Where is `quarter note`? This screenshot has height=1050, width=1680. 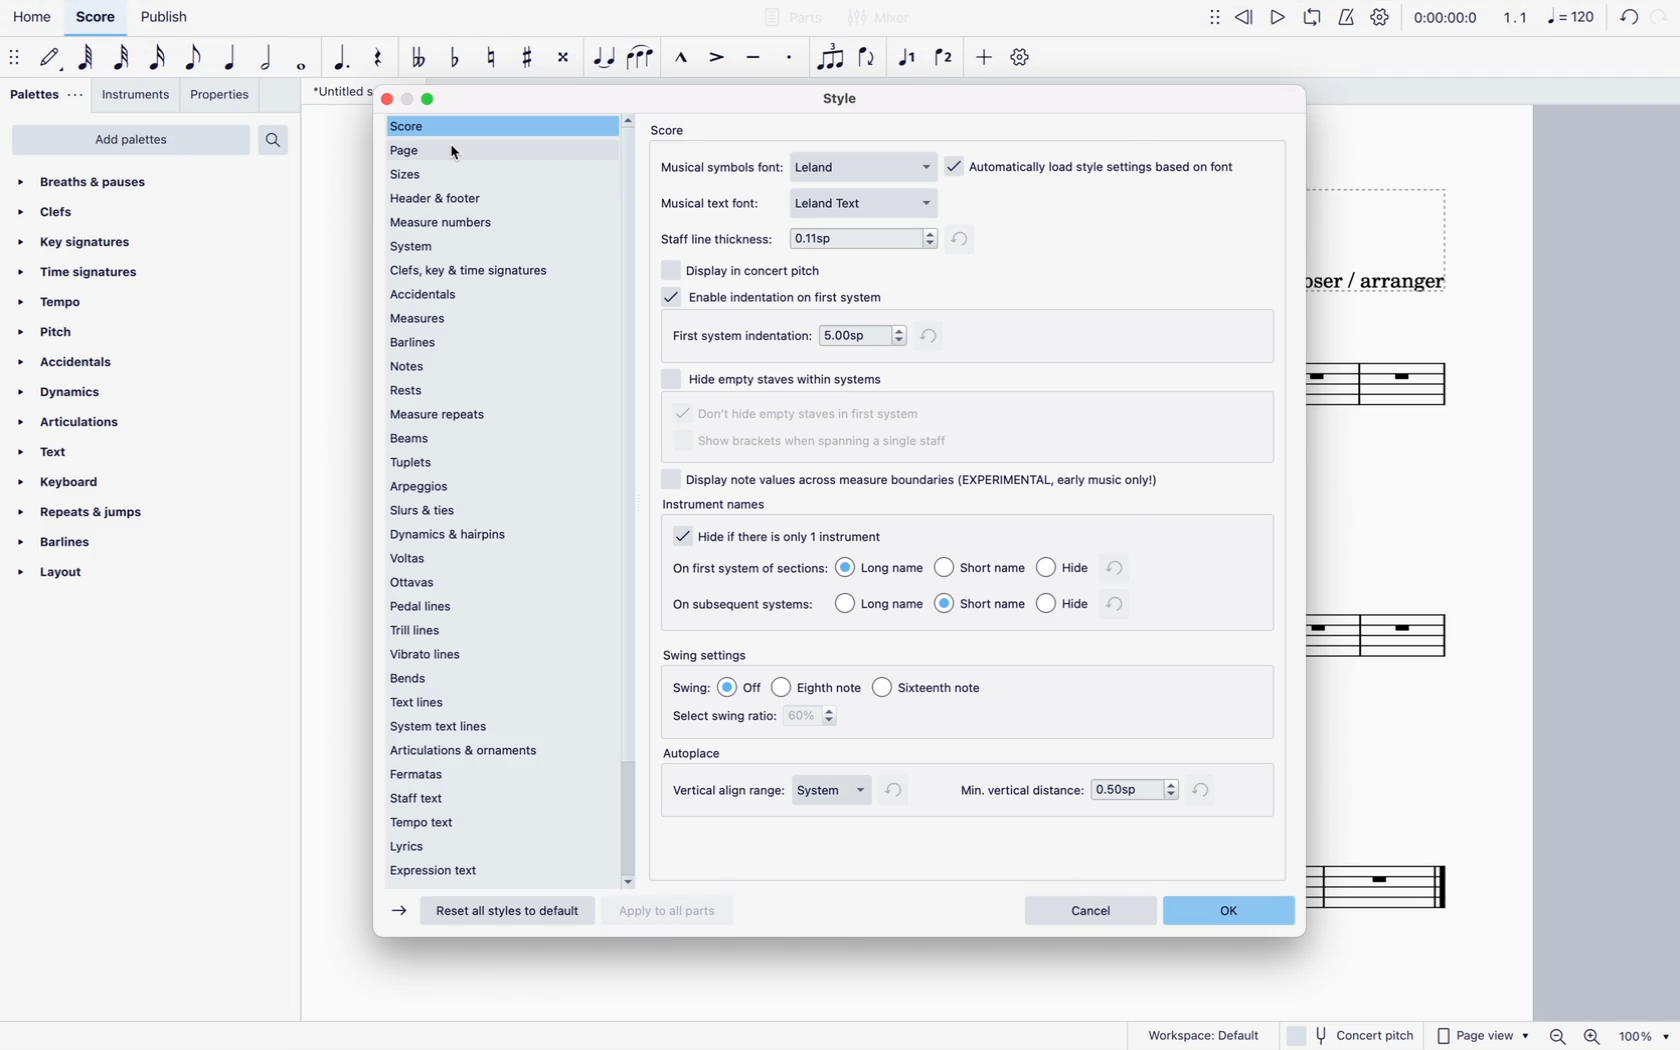
quarter note is located at coordinates (229, 60).